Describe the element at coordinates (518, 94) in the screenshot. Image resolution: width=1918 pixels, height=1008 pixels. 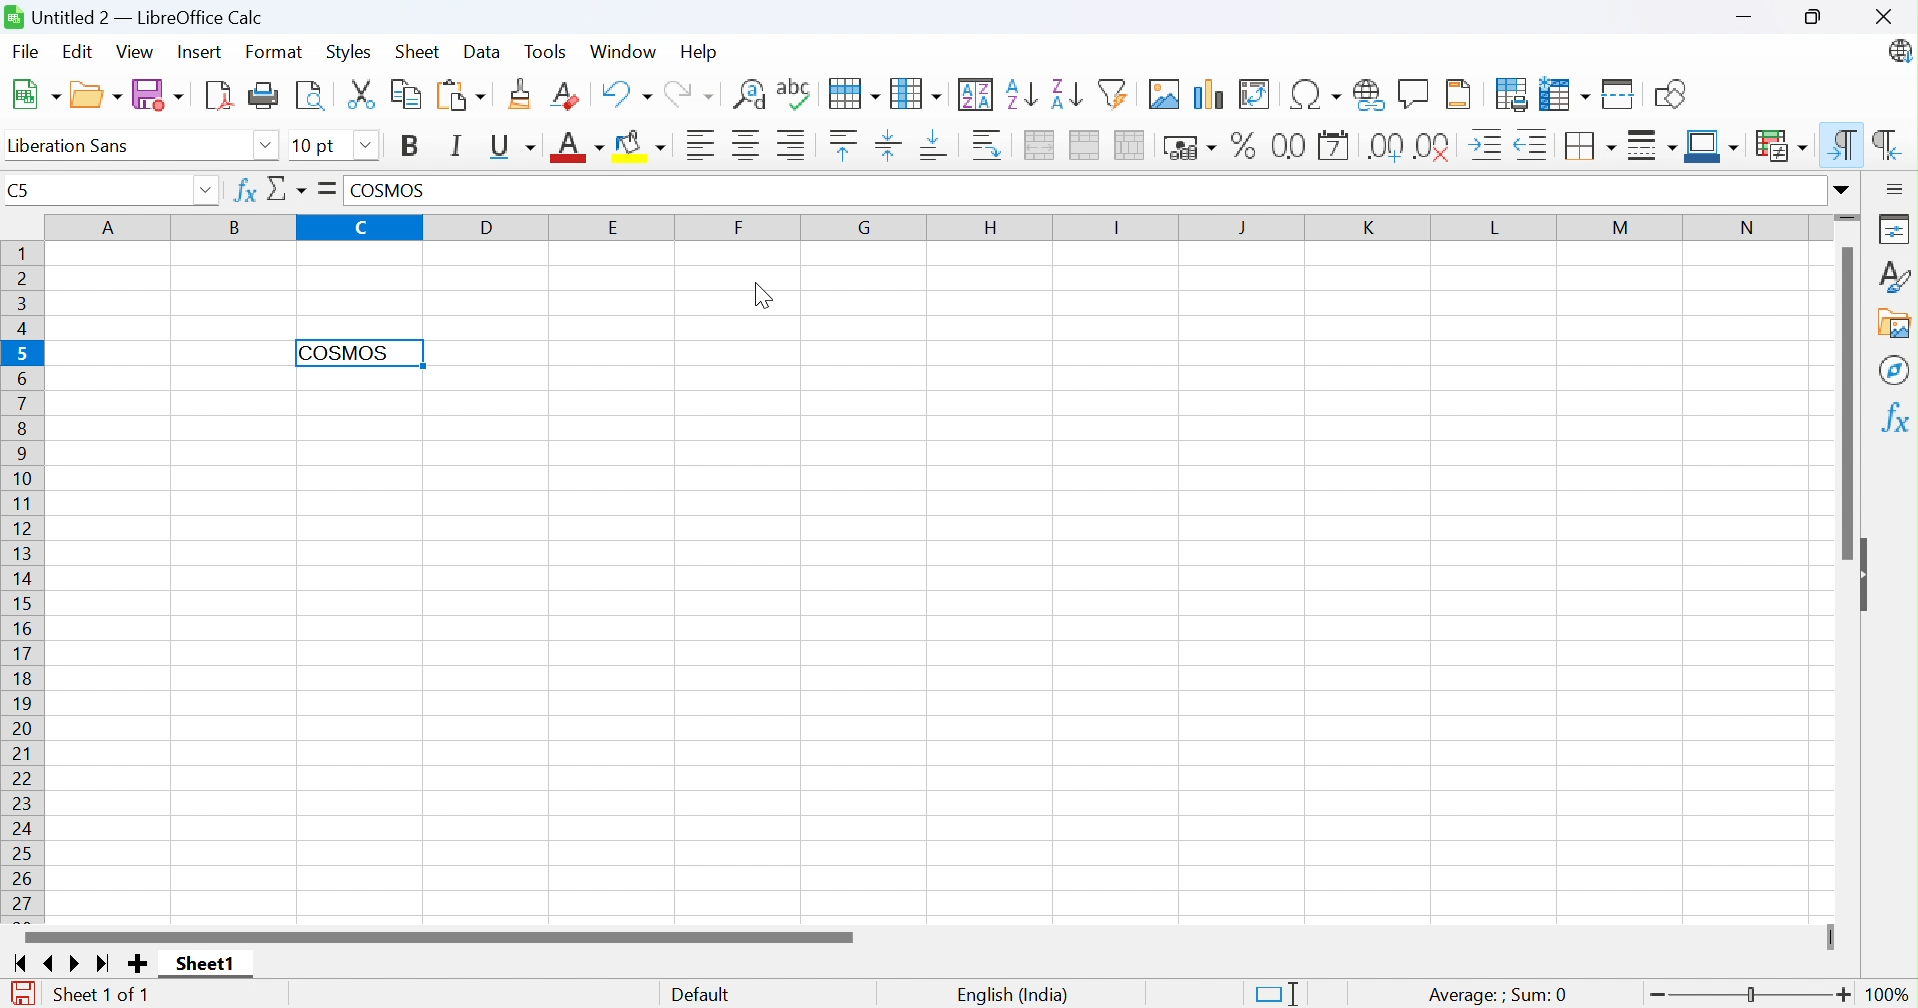
I see `Clone formatting` at that location.